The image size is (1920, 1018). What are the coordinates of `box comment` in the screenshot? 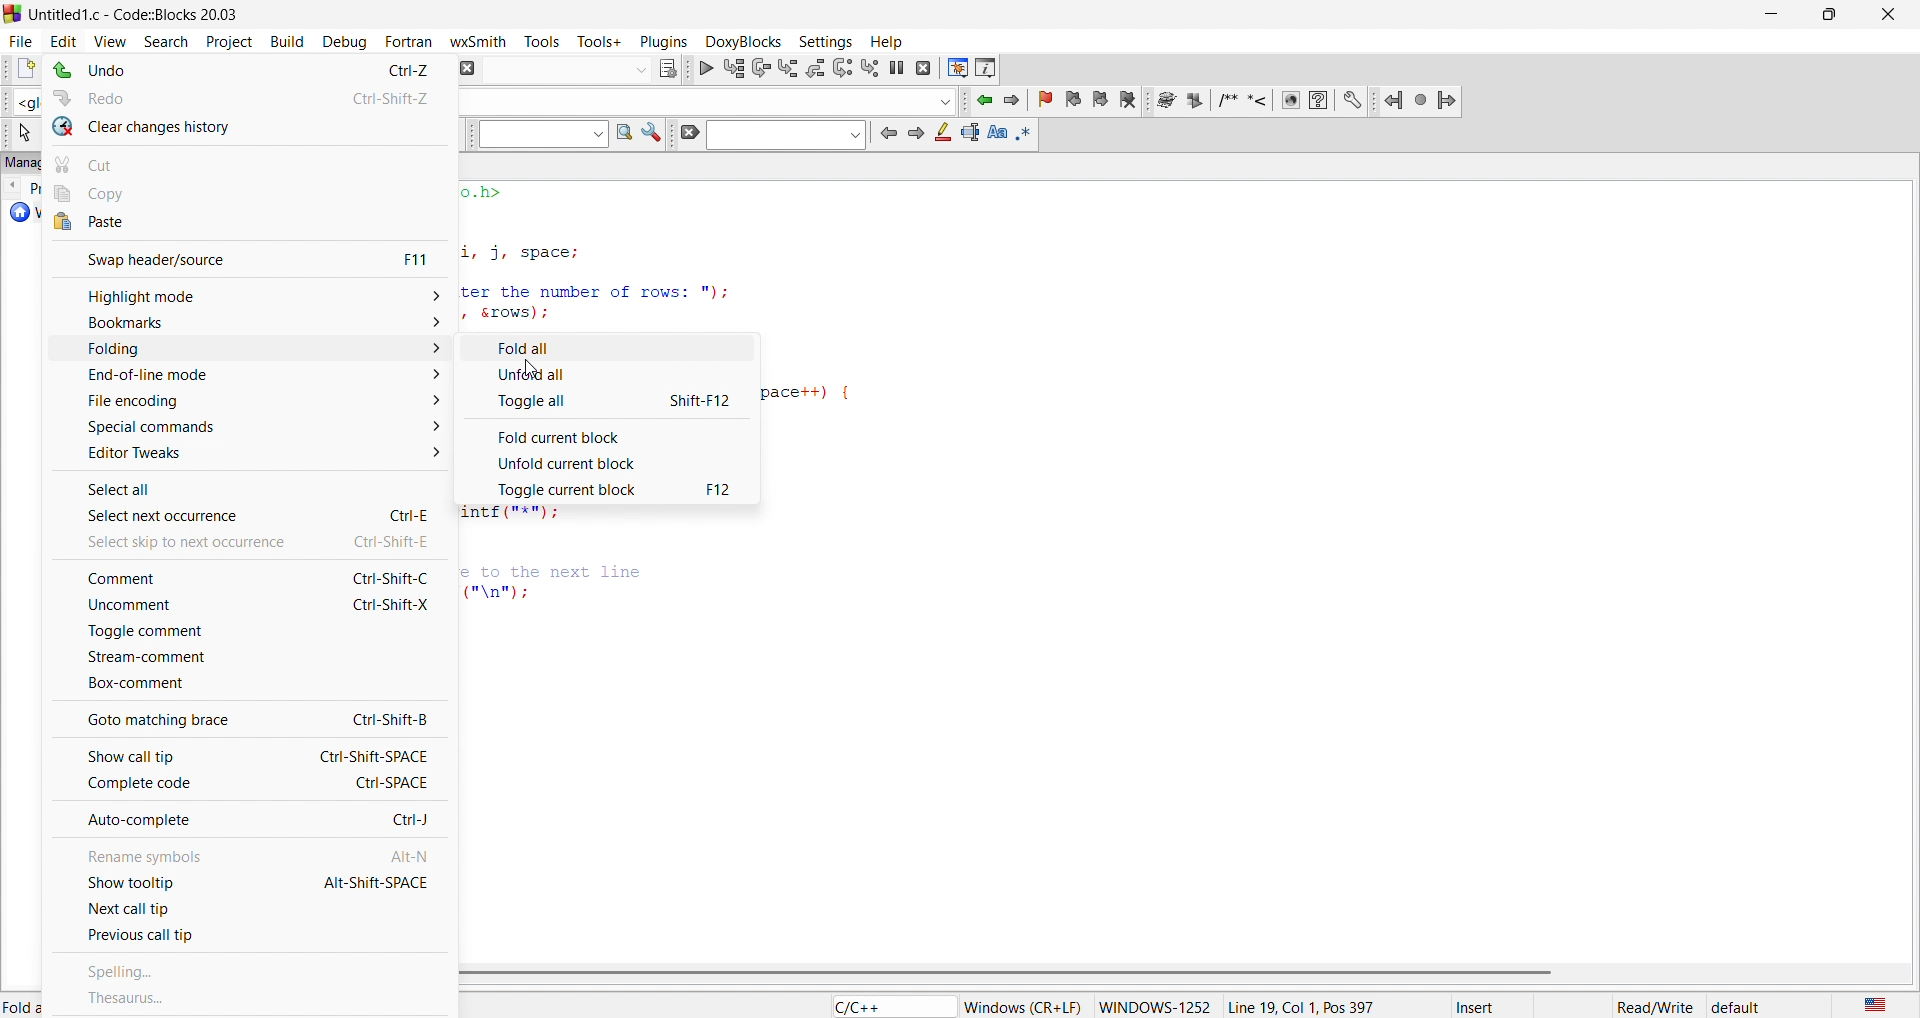 It's located at (244, 685).